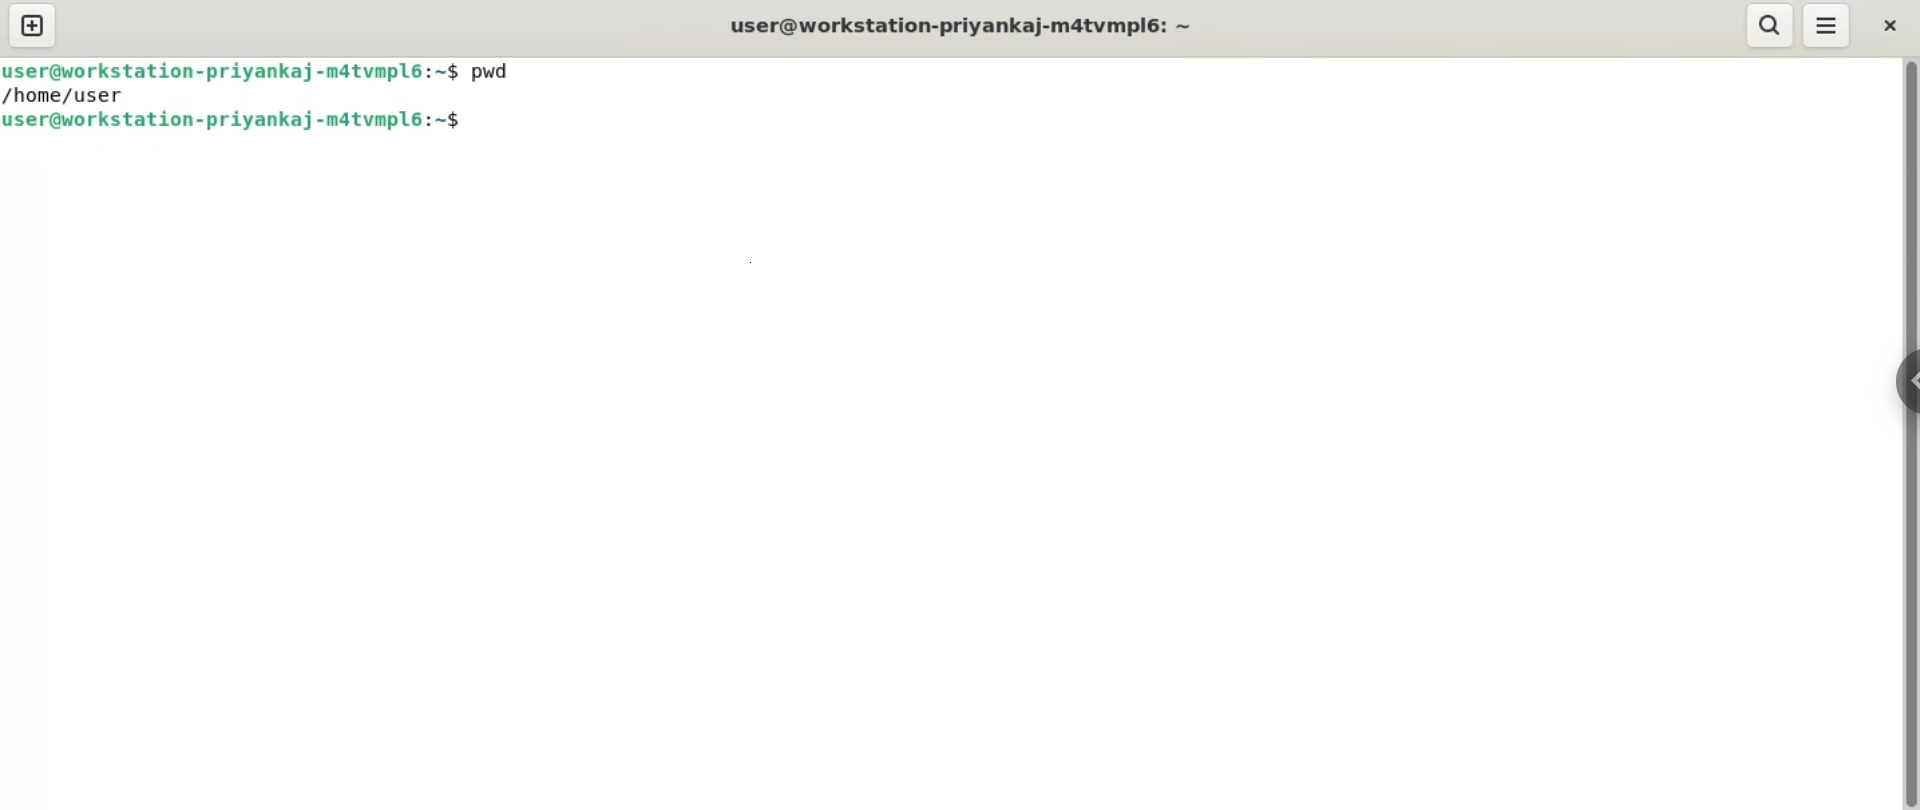 The width and height of the screenshot is (1920, 810). I want to click on search, so click(1771, 26).